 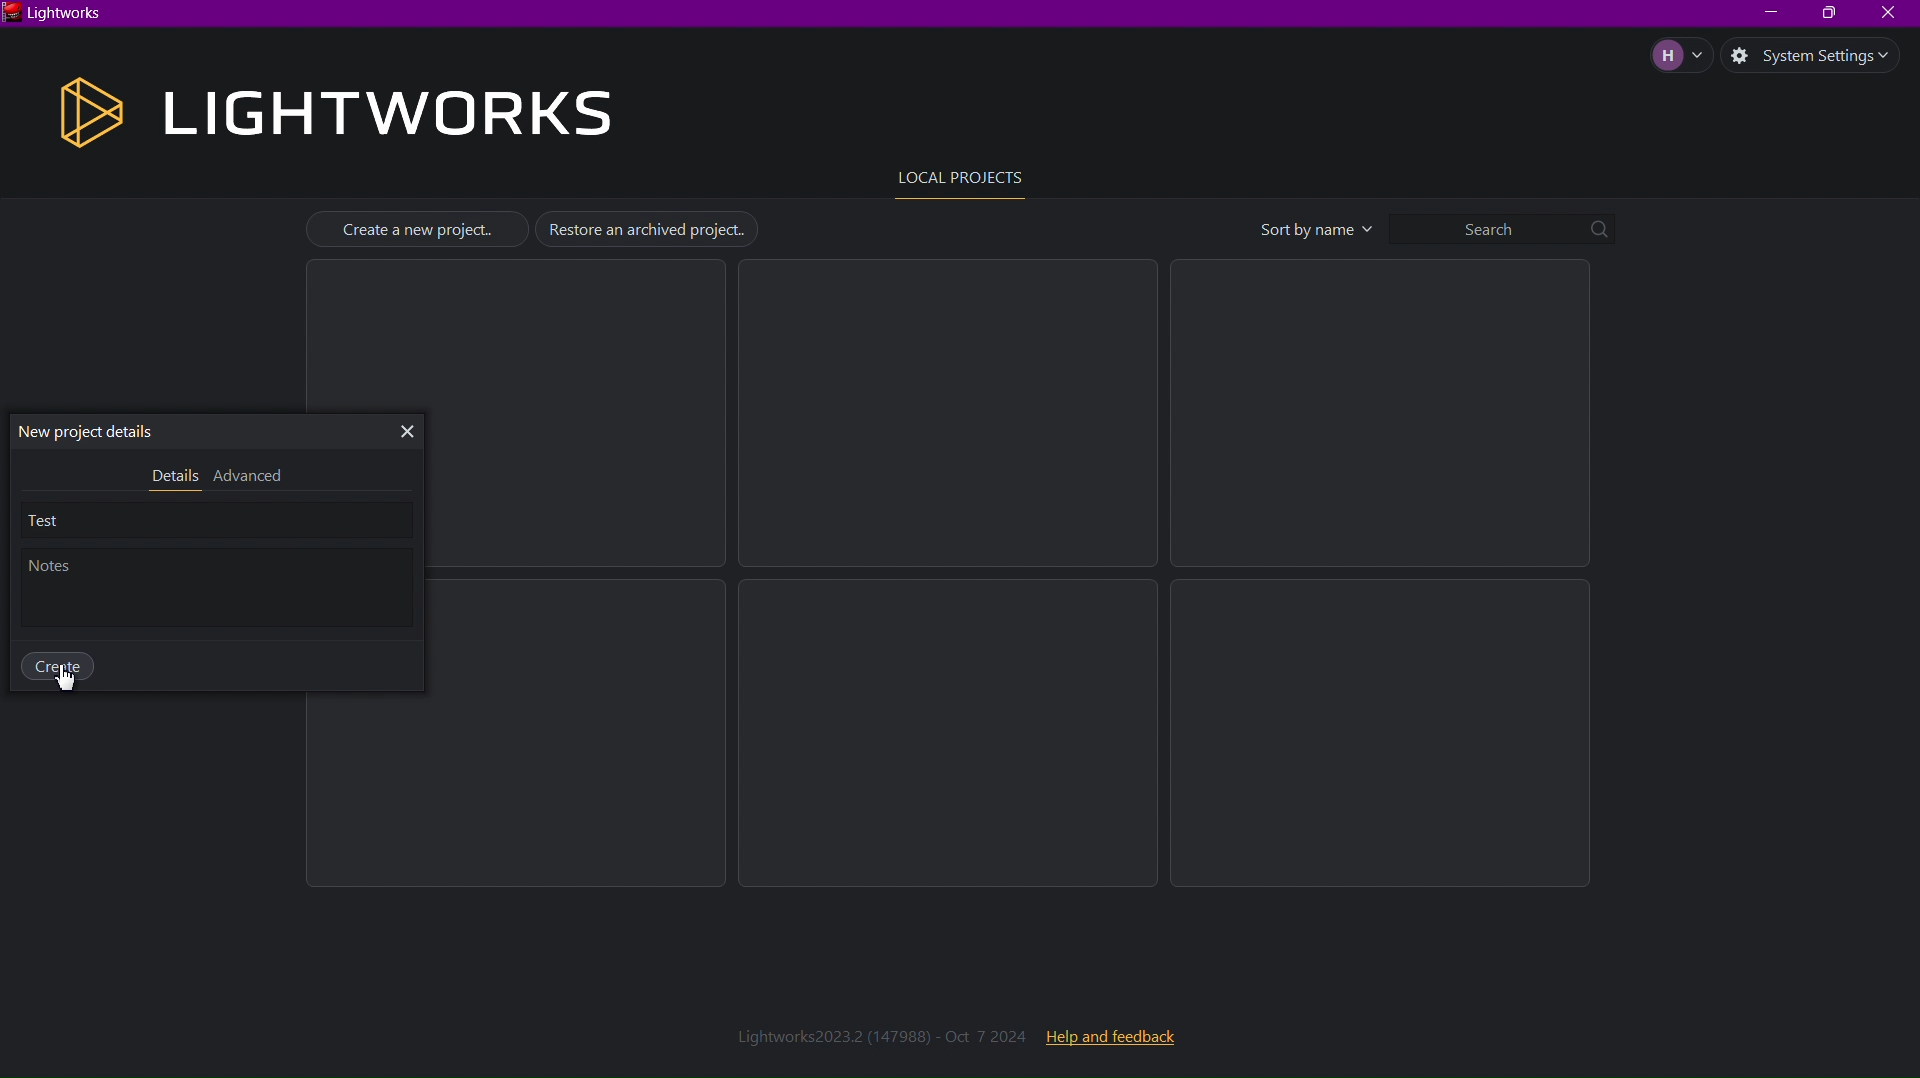 I want to click on Advanced, so click(x=251, y=477).